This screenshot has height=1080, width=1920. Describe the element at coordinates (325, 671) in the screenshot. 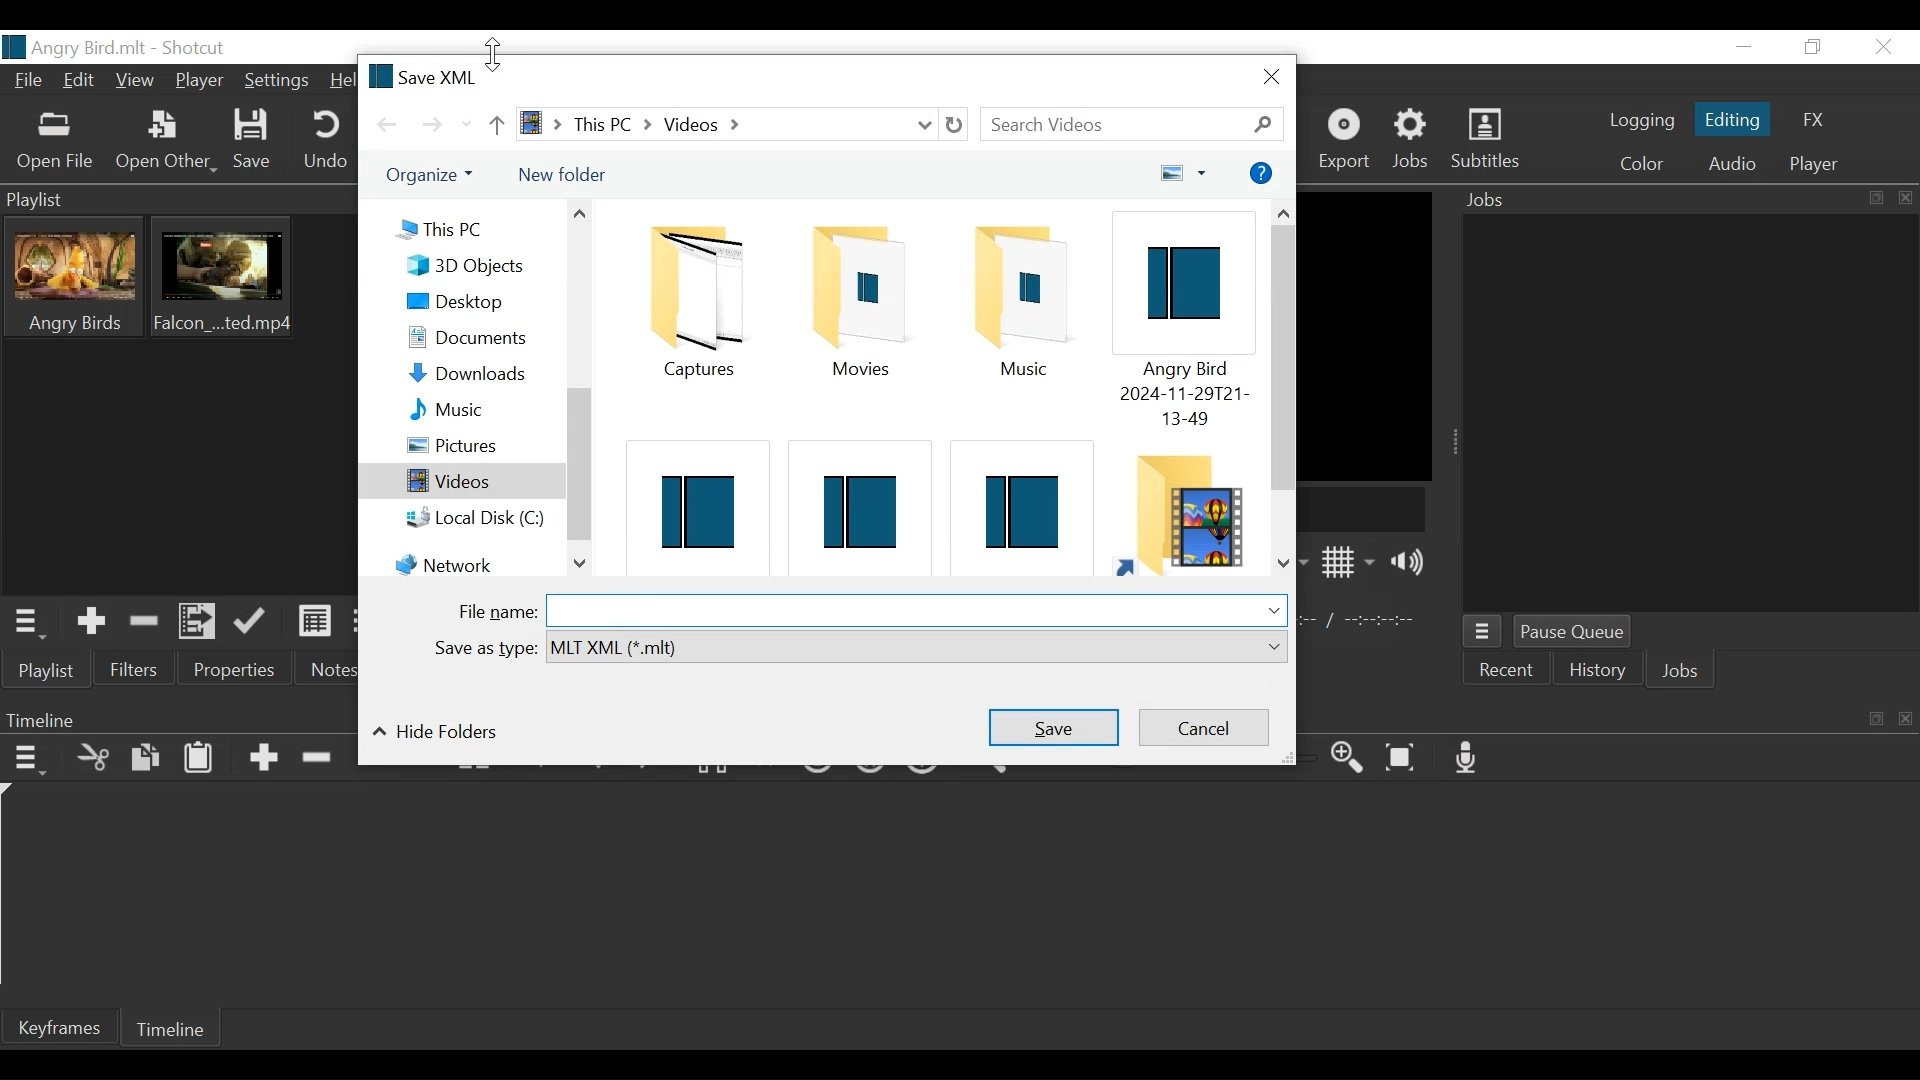

I see `Notes` at that location.